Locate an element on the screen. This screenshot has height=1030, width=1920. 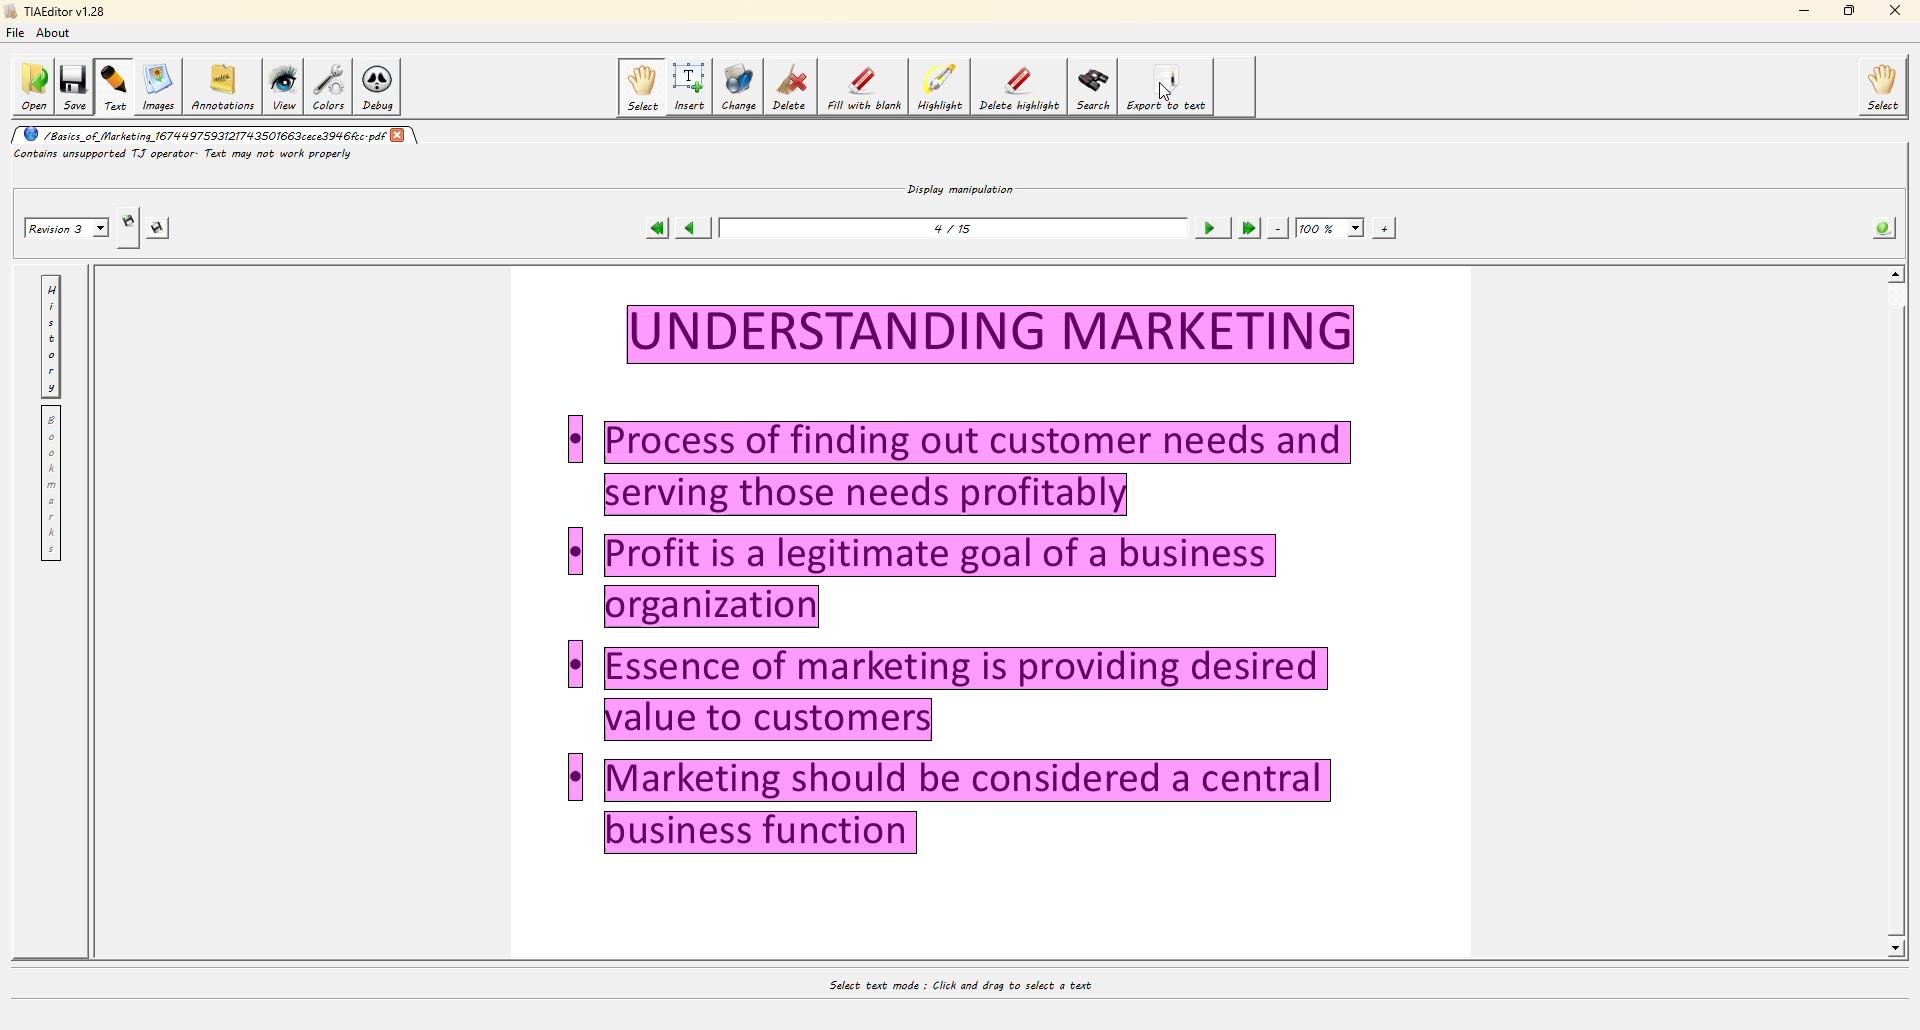
zoom out is located at coordinates (1279, 227).